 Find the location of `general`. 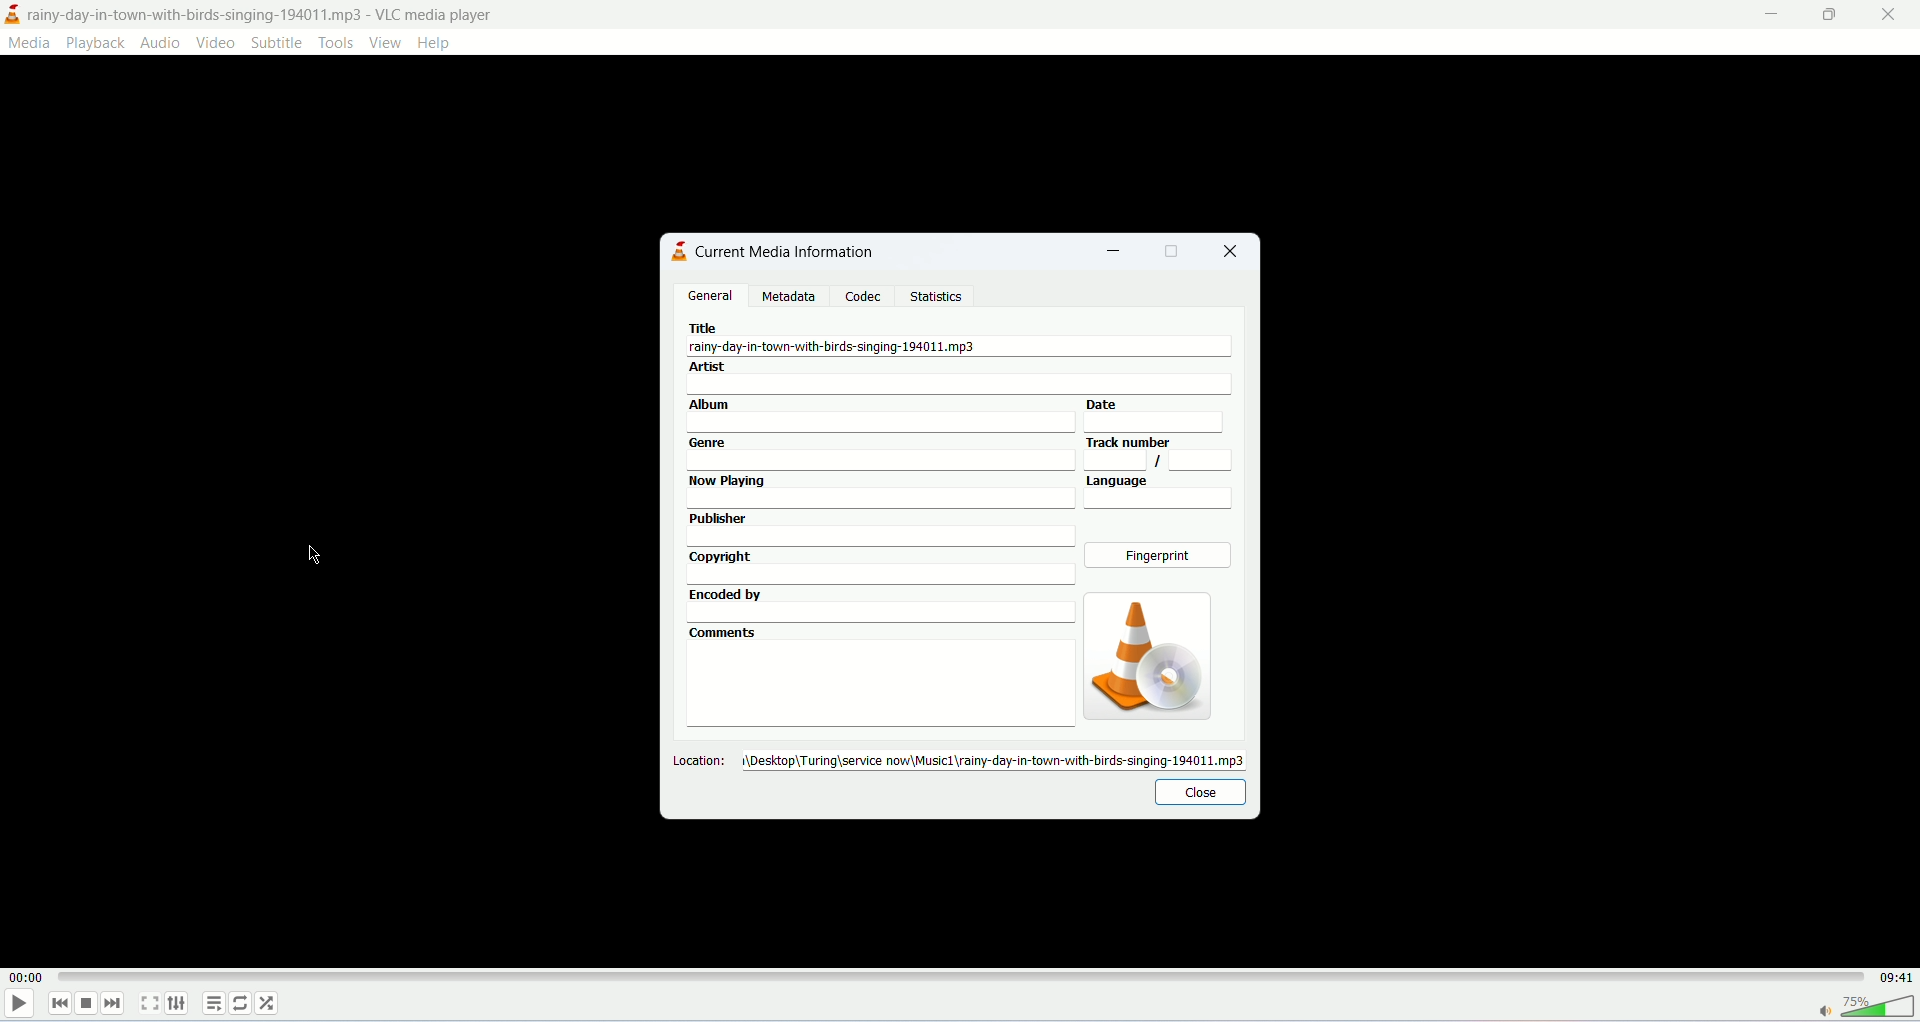

general is located at coordinates (717, 297).